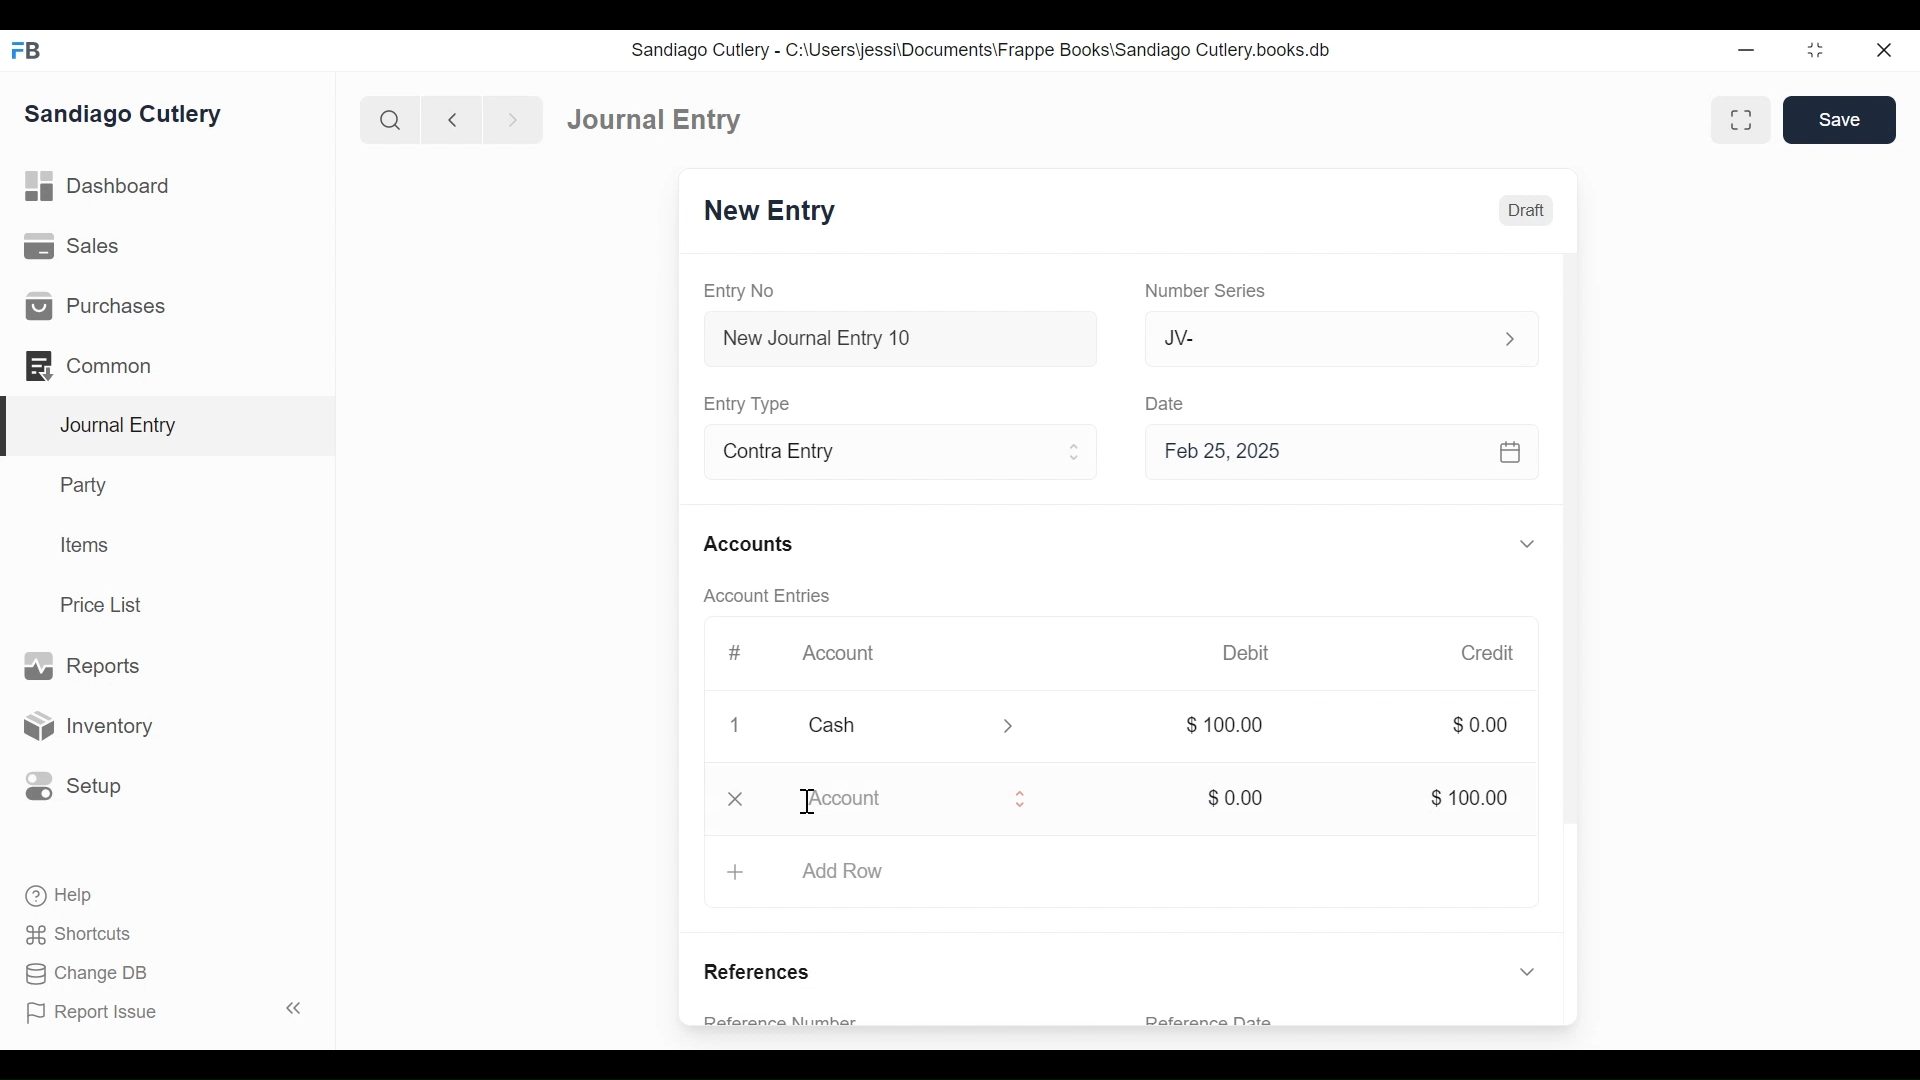 This screenshot has width=1920, height=1080. What do you see at coordinates (1316, 338) in the screenshot?
I see `JV-` at bounding box center [1316, 338].